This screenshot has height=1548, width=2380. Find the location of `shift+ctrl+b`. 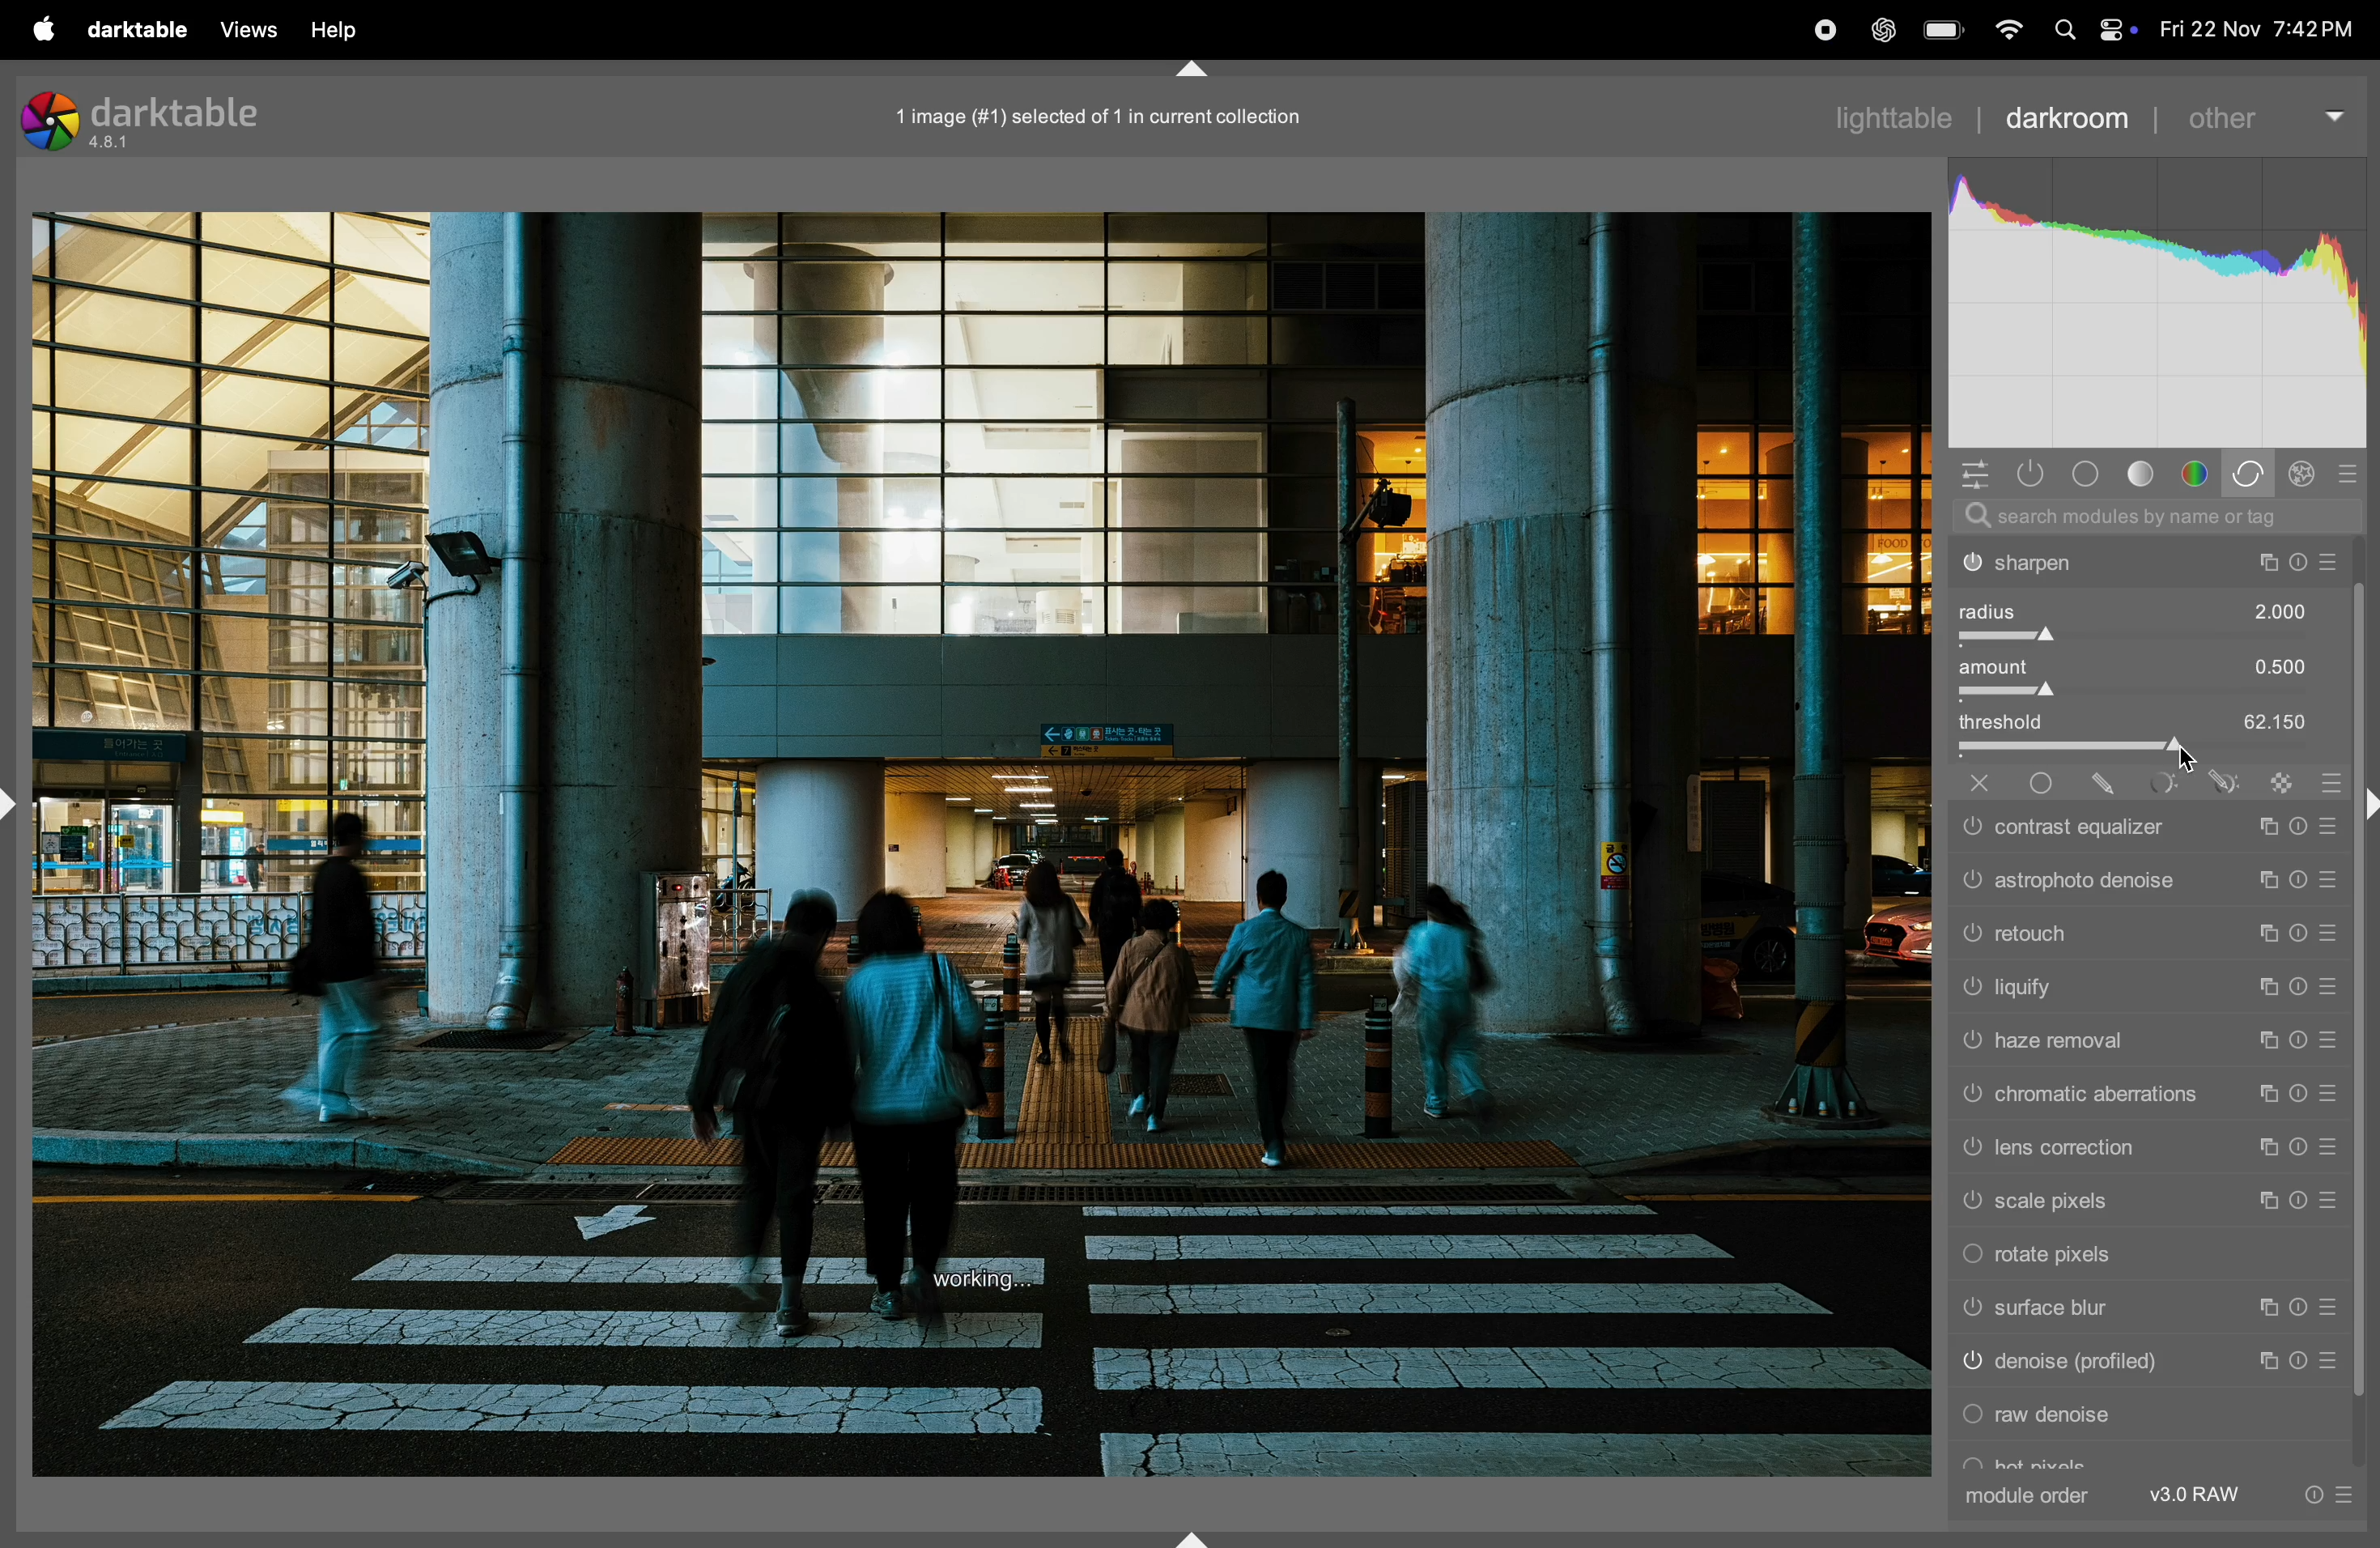

shift+ctrl+b is located at coordinates (1194, 1536).